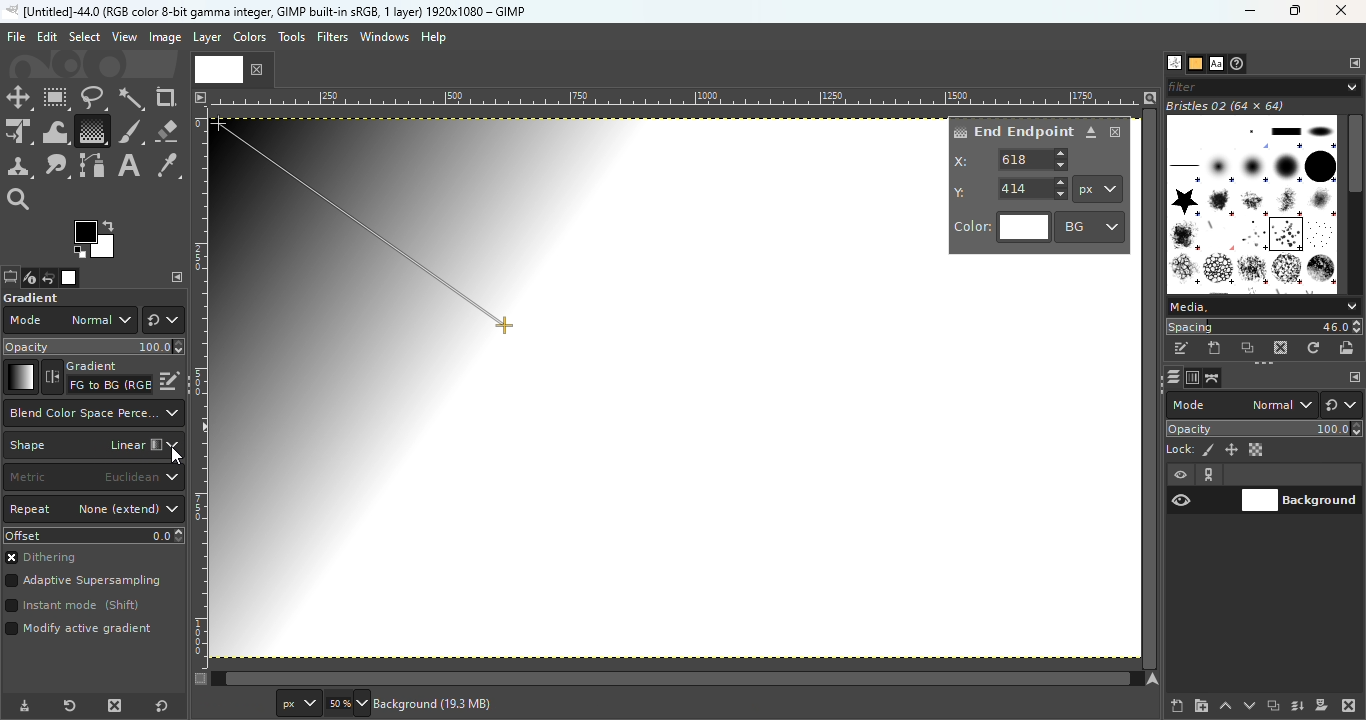 The image size is (1366, 720). I want to click on Create a new layer and add it to the image, so click(1178, 706).